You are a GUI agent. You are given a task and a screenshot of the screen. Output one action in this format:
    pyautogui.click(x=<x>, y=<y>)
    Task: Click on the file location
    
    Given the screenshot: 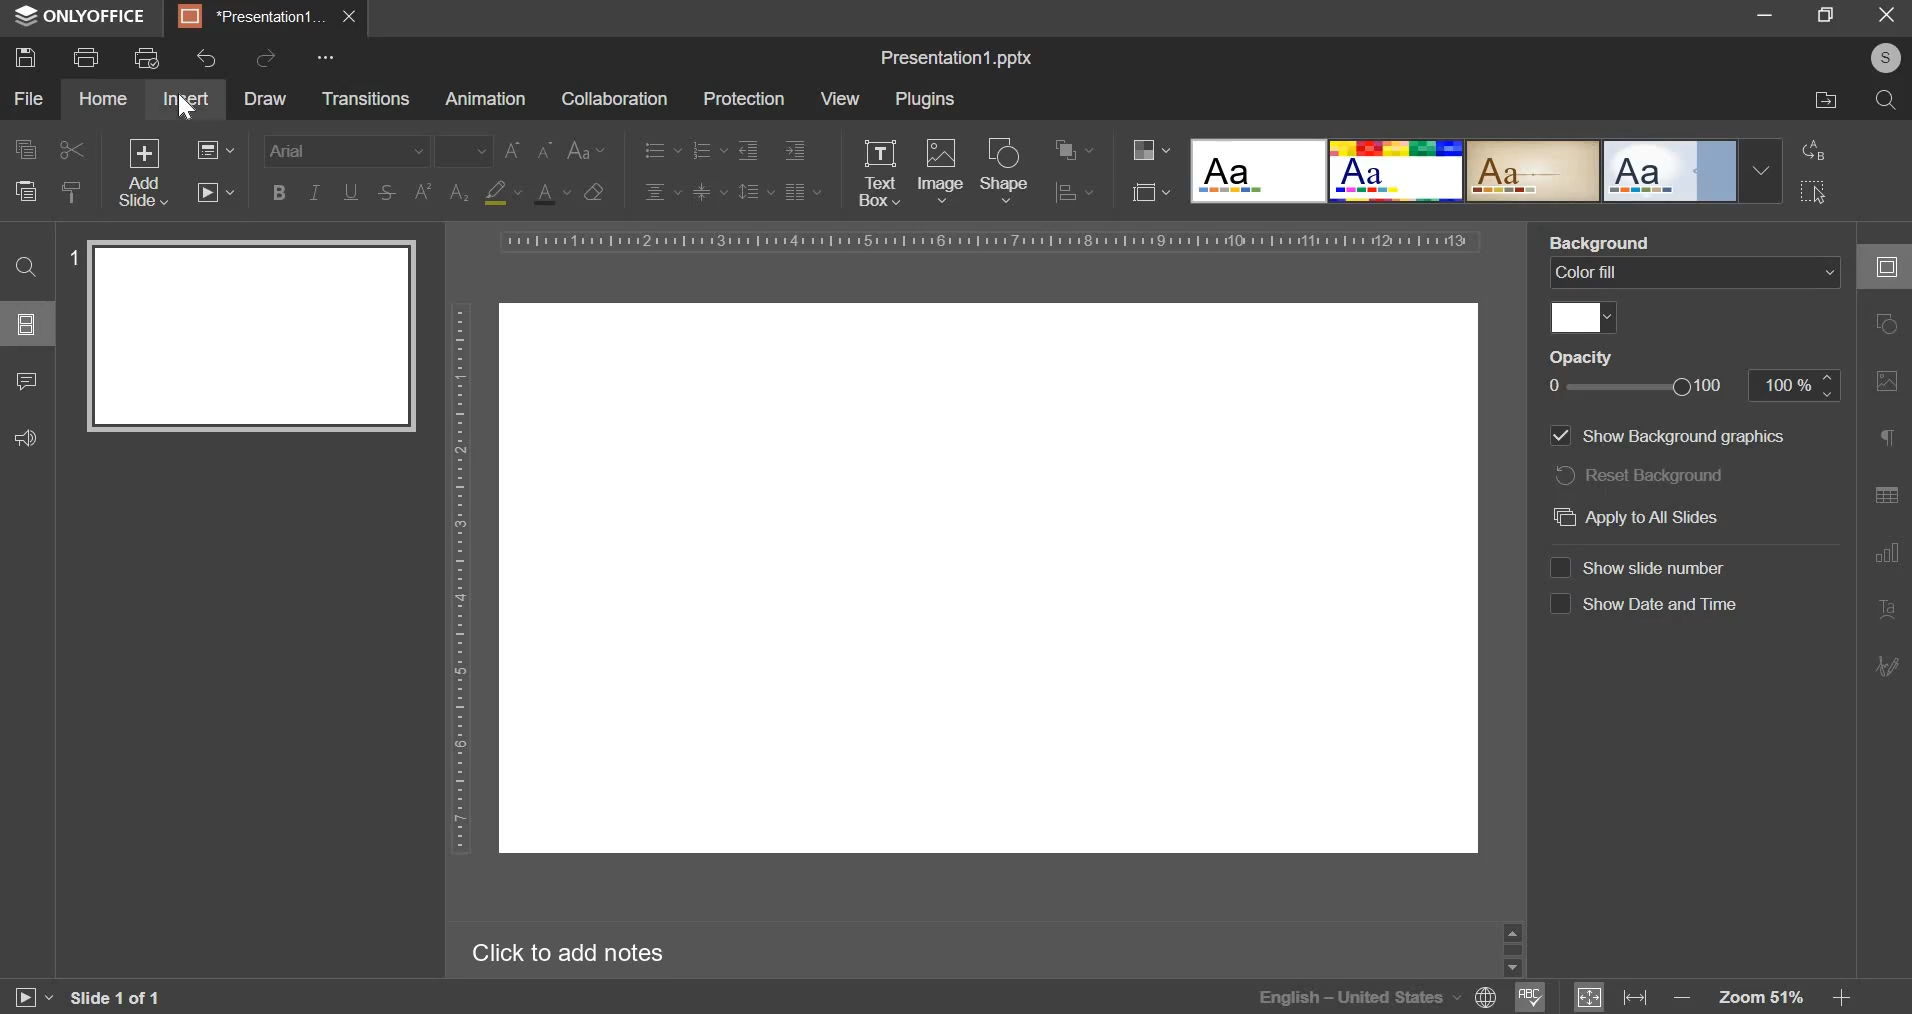 What is the action you would take?
    pyautogui.click(x=1826, y=99)
    